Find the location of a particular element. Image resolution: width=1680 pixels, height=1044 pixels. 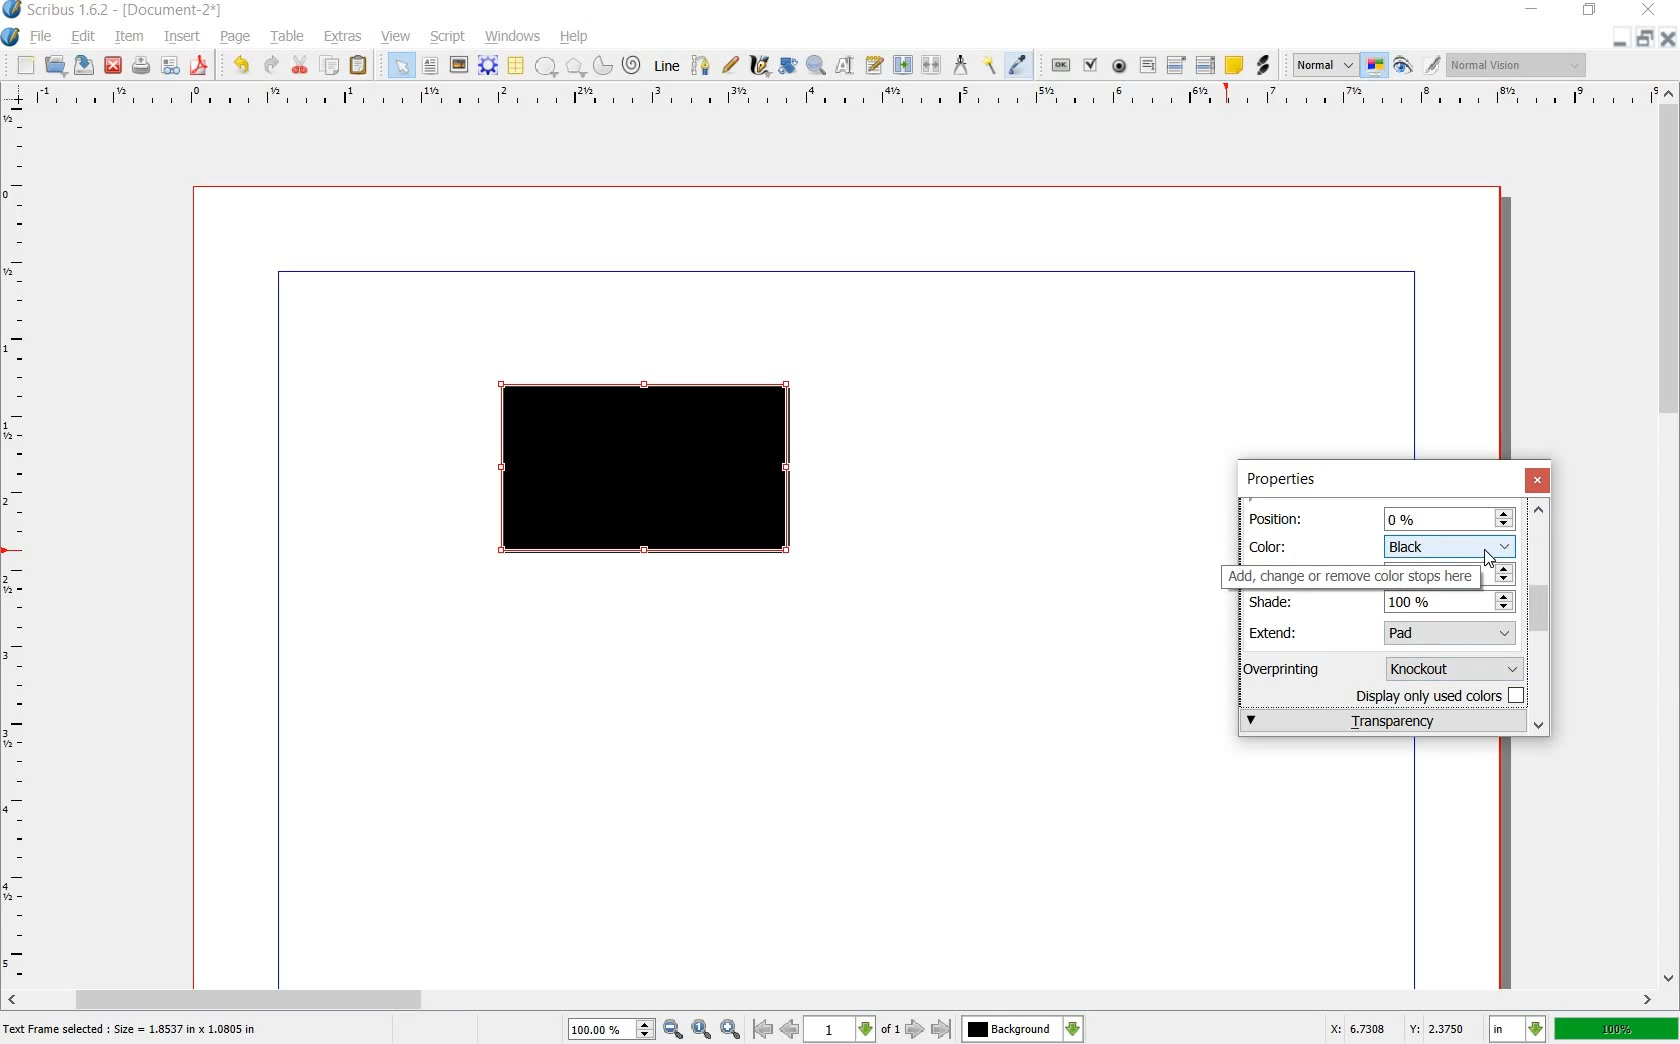

insert is located at coordinates (183, 39).